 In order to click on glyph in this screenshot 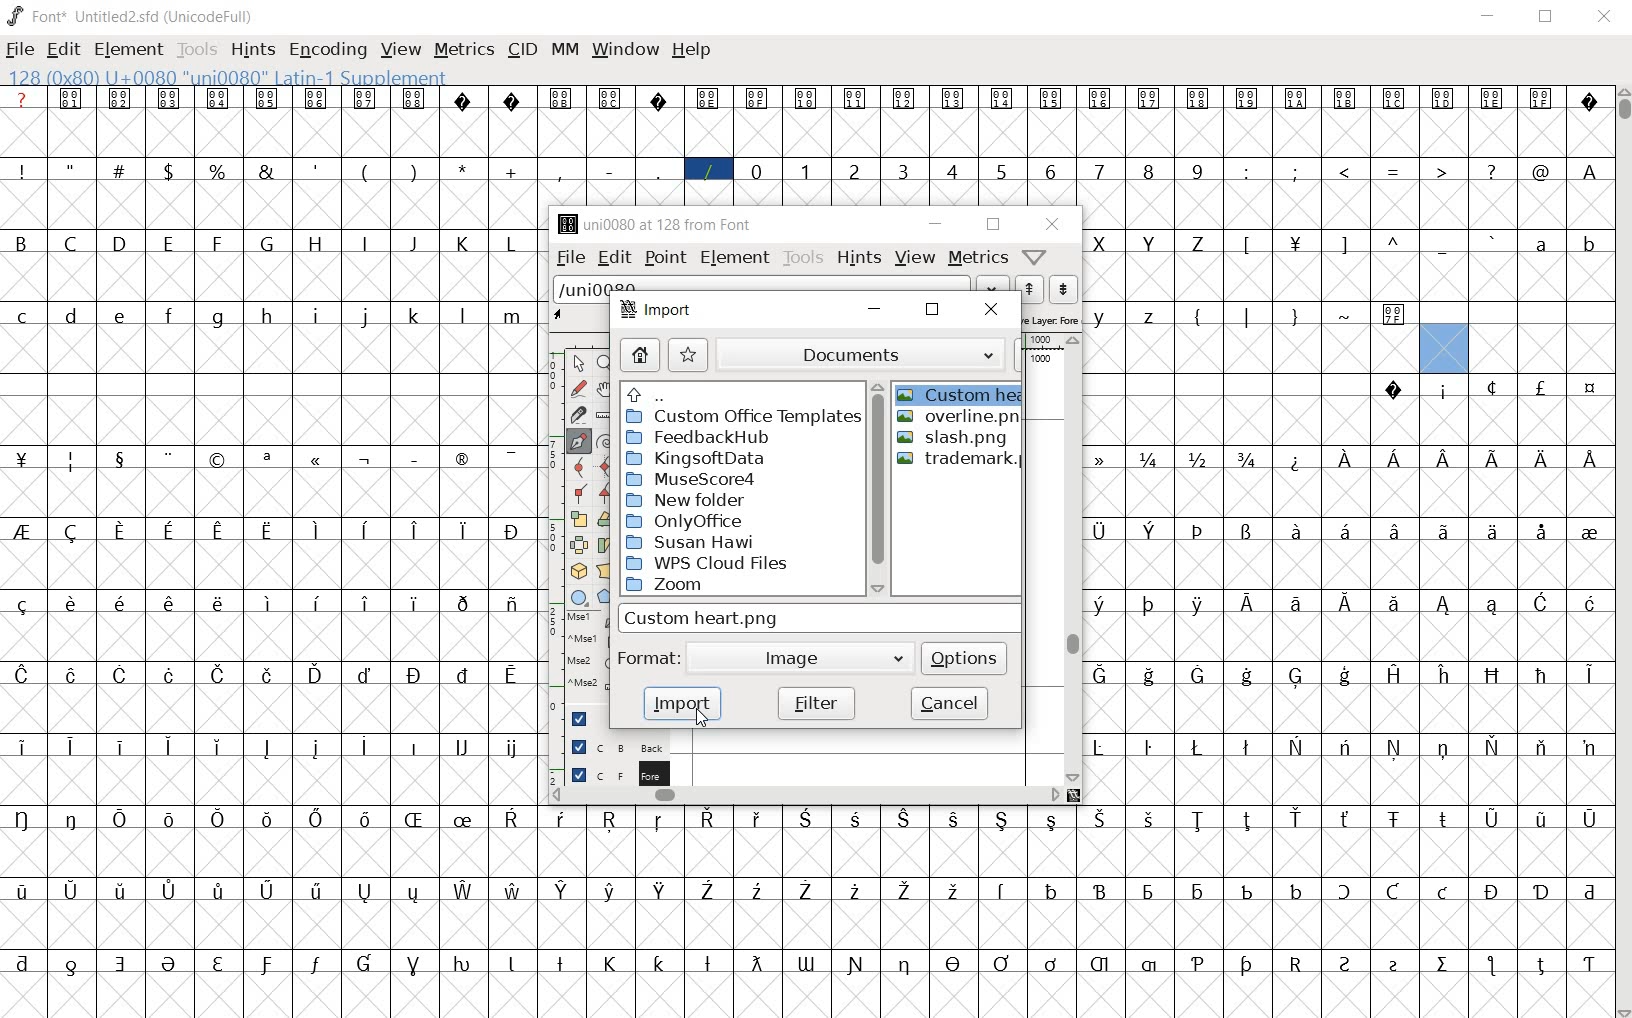, I will do `click(1395, 173)`.